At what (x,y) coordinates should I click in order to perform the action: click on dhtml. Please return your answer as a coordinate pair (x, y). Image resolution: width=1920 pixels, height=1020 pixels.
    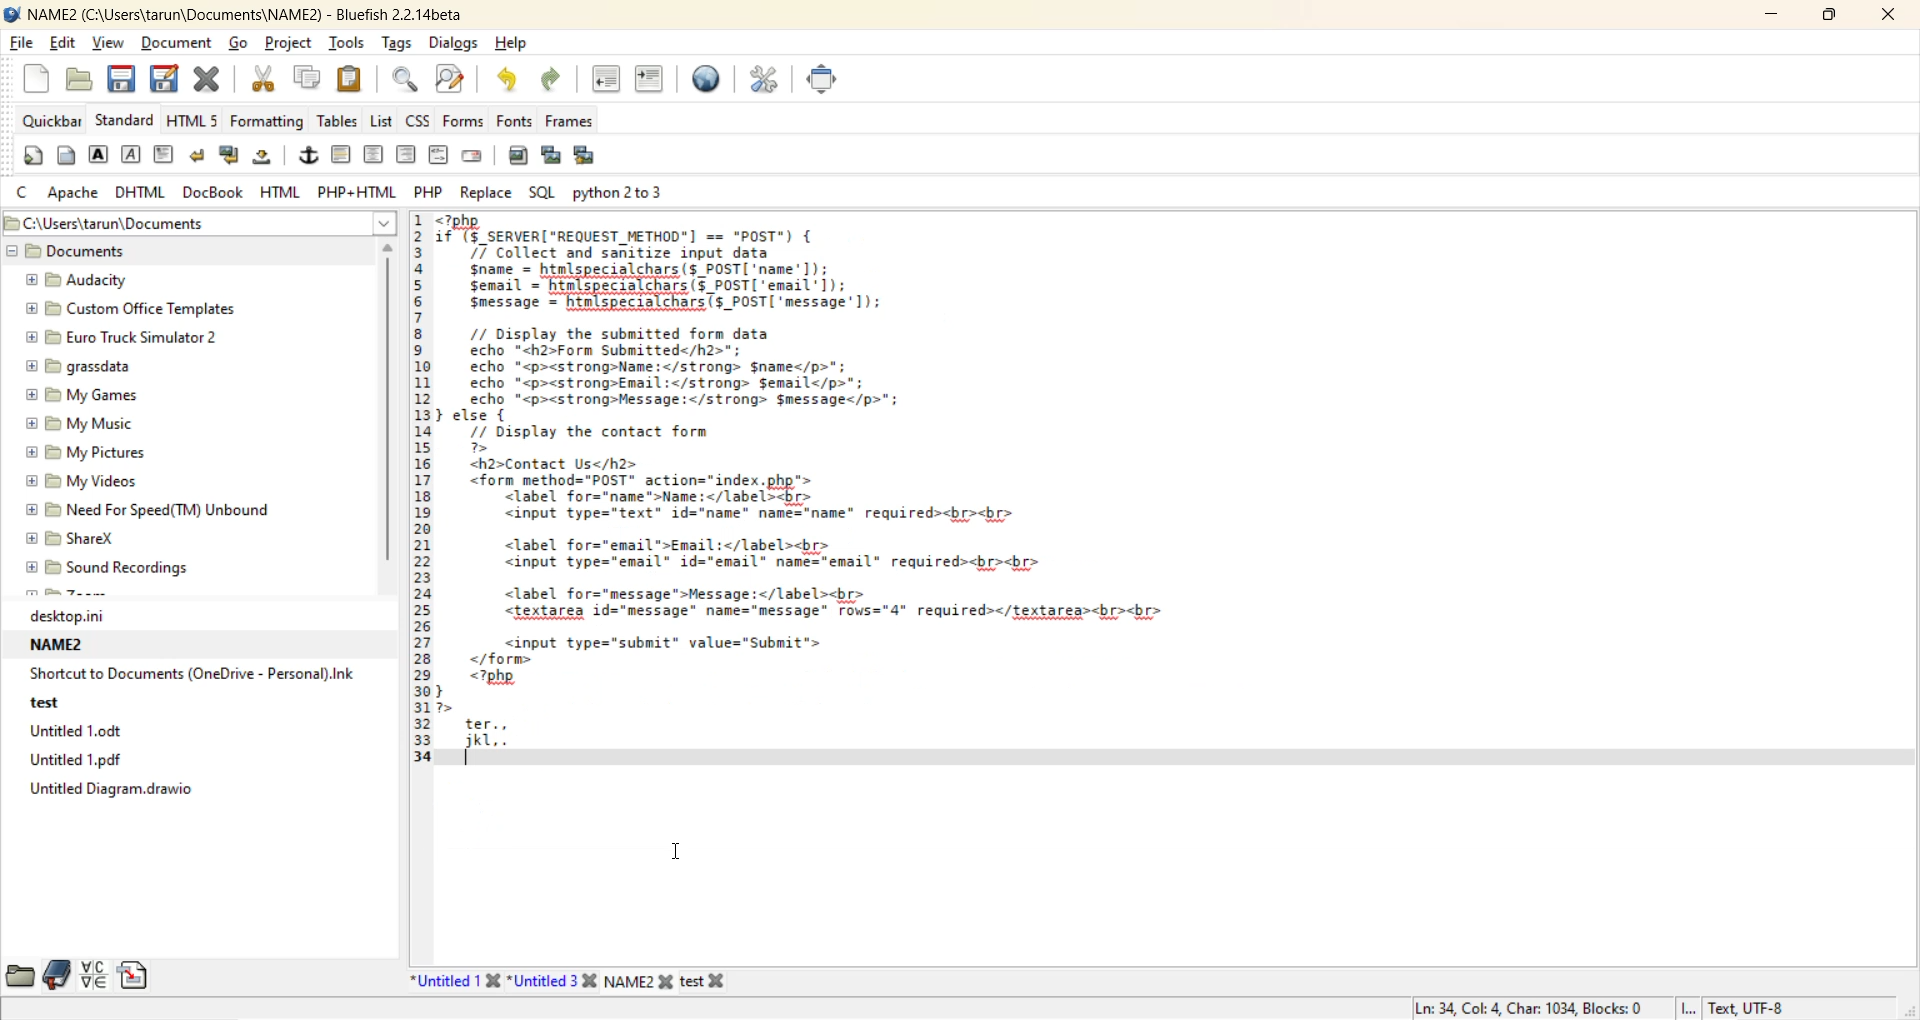
    Looking at the image, I should click on (137, 193).